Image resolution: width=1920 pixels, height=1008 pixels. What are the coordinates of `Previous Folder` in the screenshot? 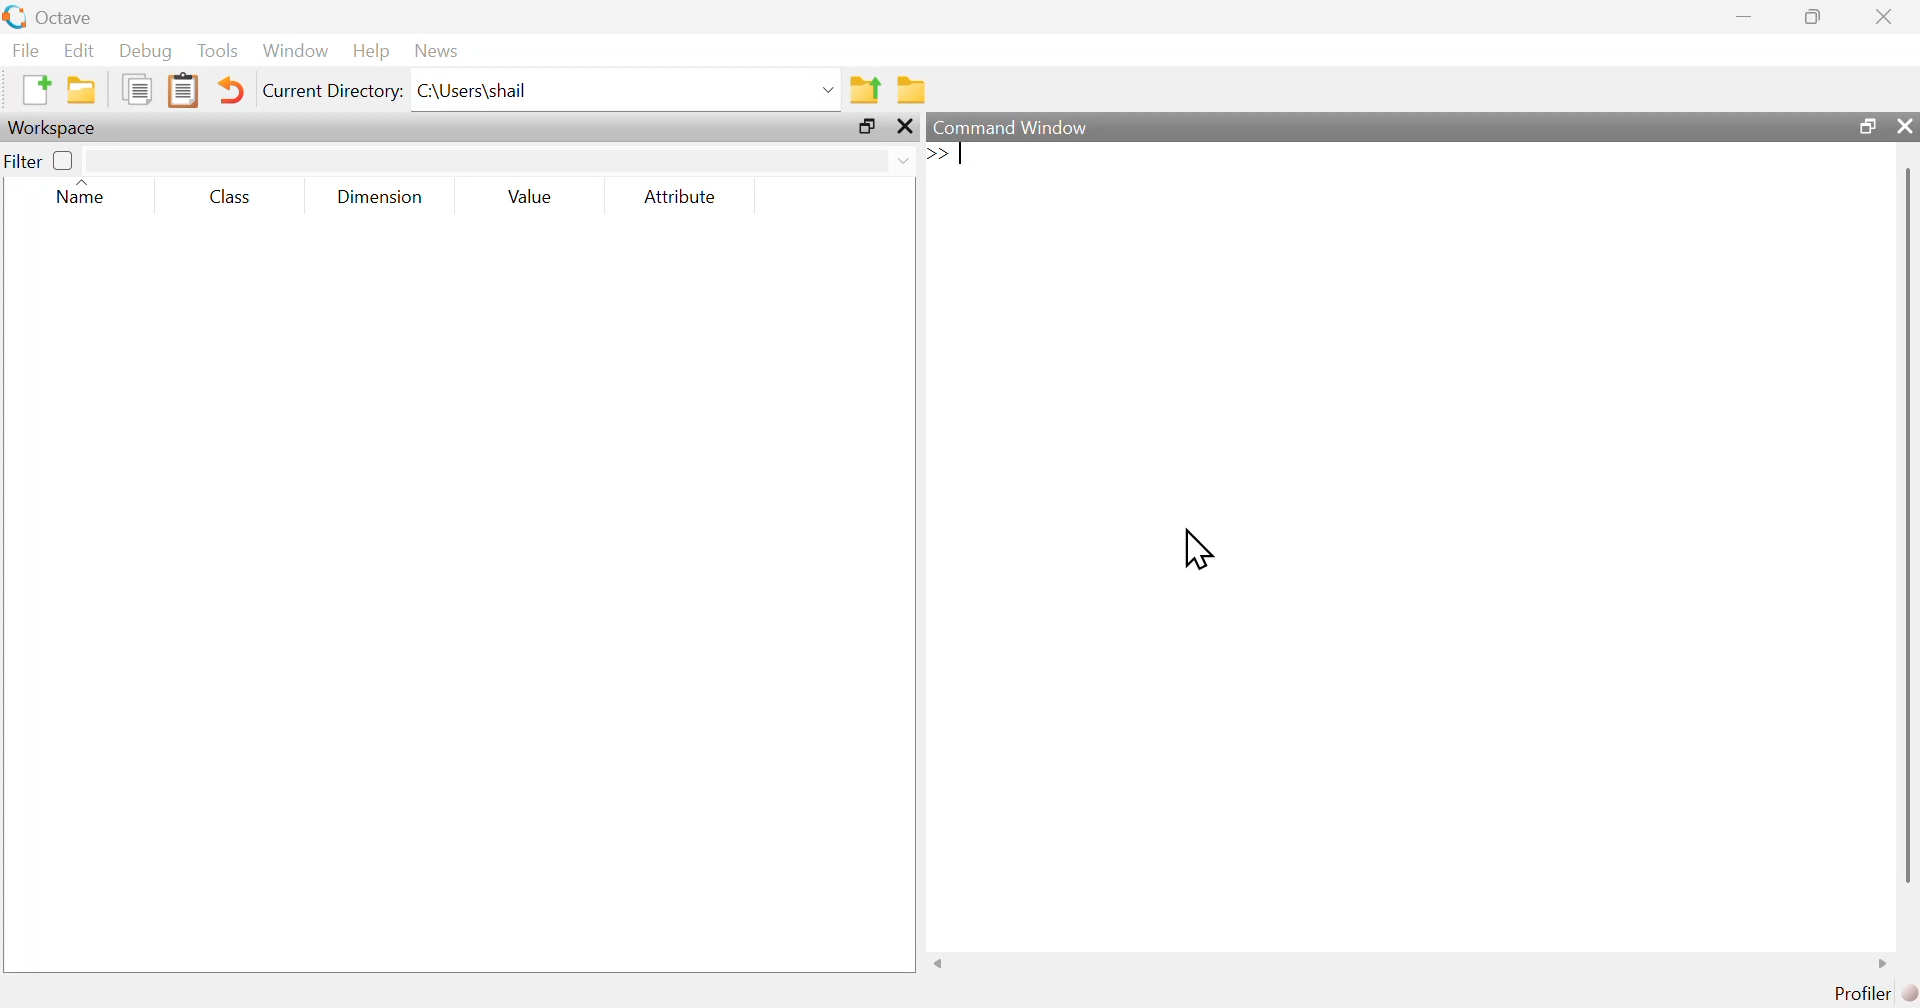 It's located at (865, 89).